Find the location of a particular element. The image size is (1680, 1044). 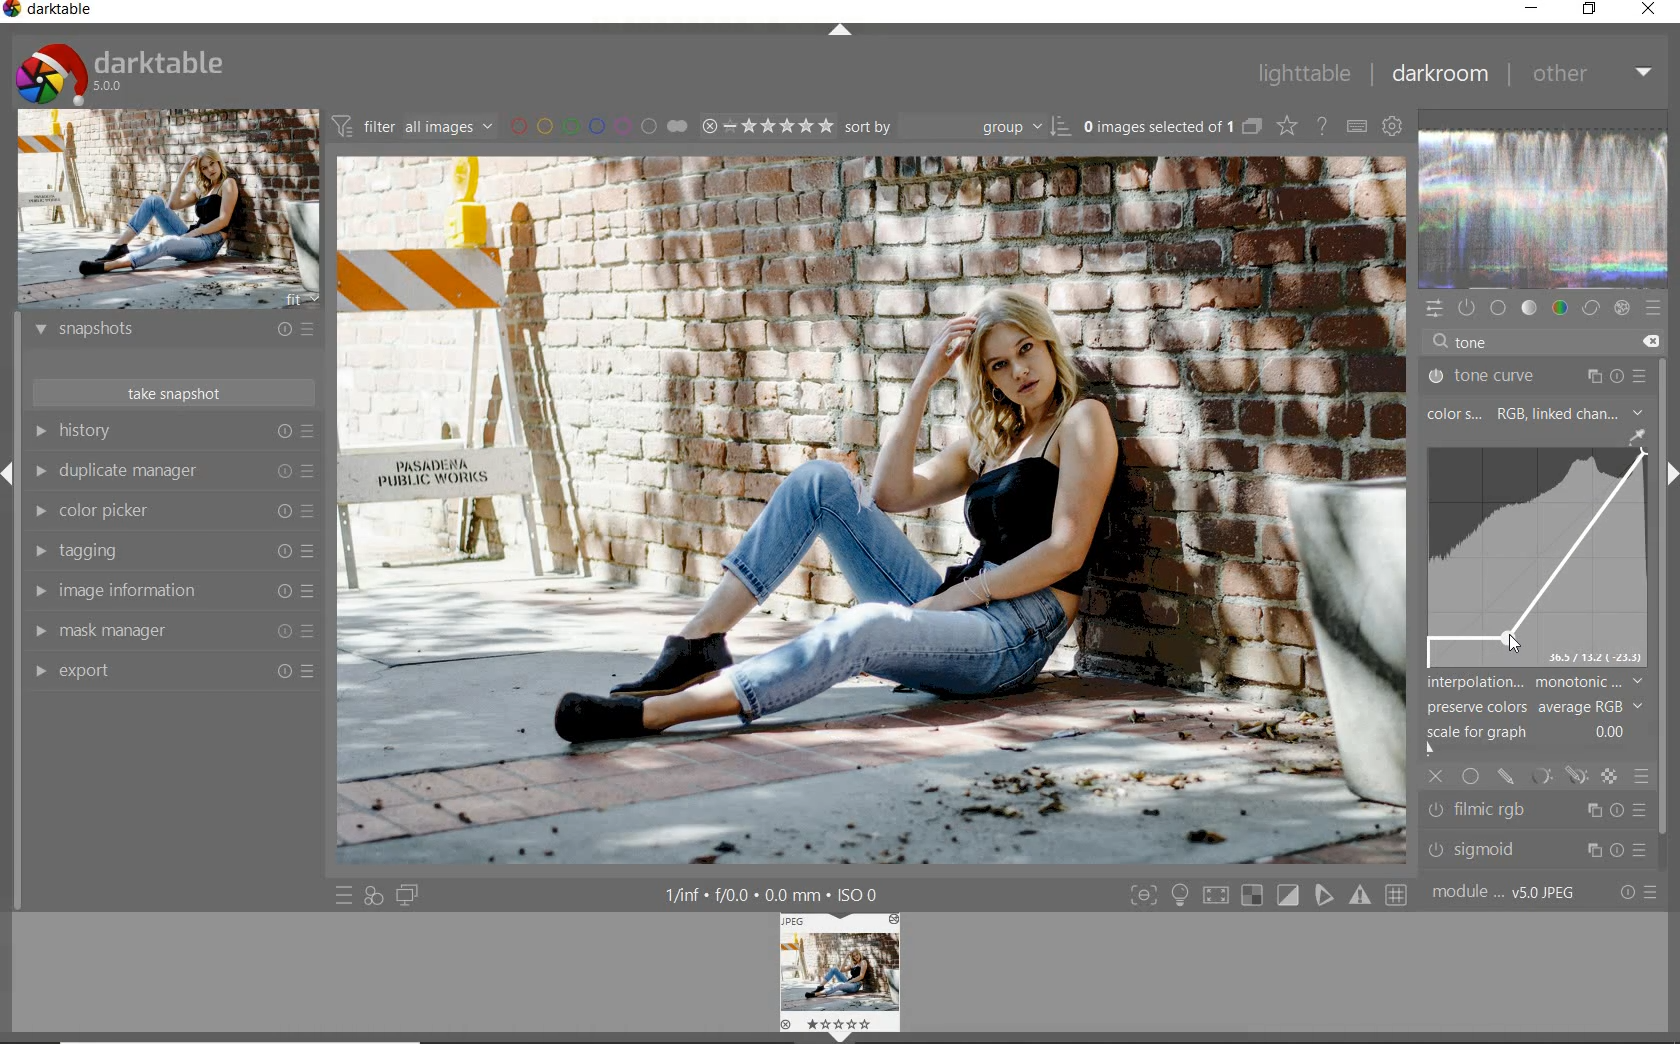

system name is located at coordinates (54, 12).